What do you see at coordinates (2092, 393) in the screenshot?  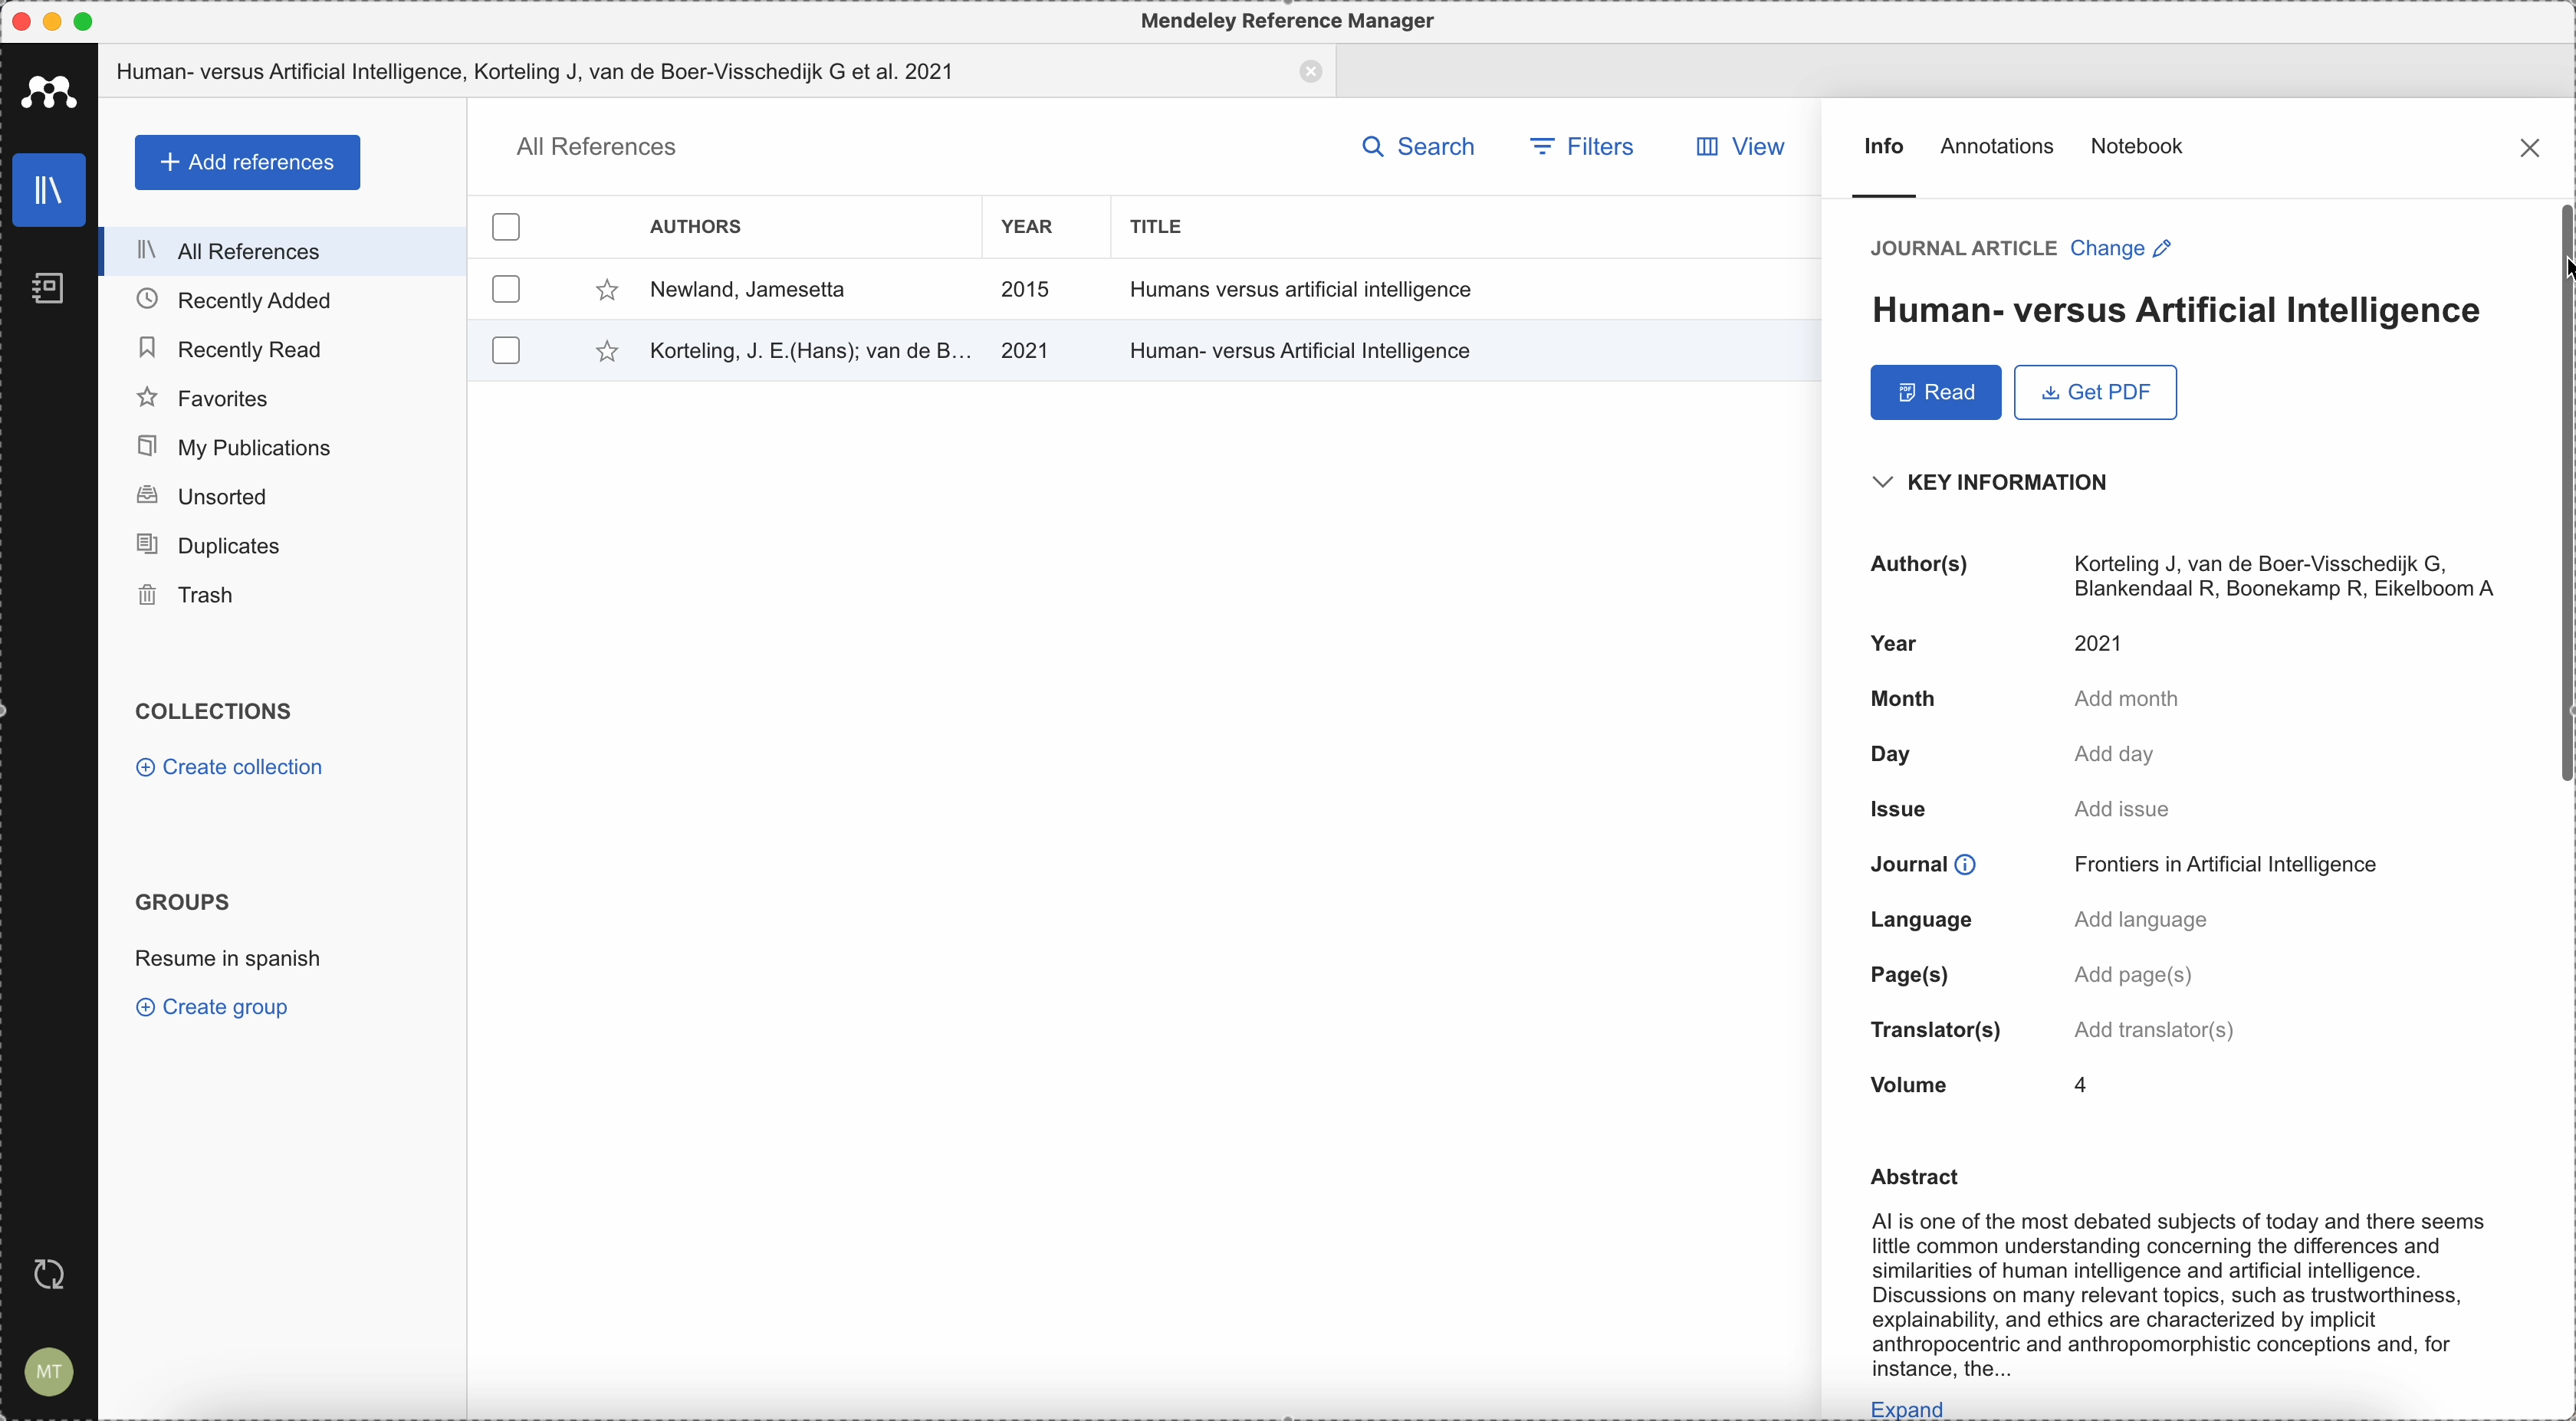 I see `get PDF` at bounding box center [2092, 393].